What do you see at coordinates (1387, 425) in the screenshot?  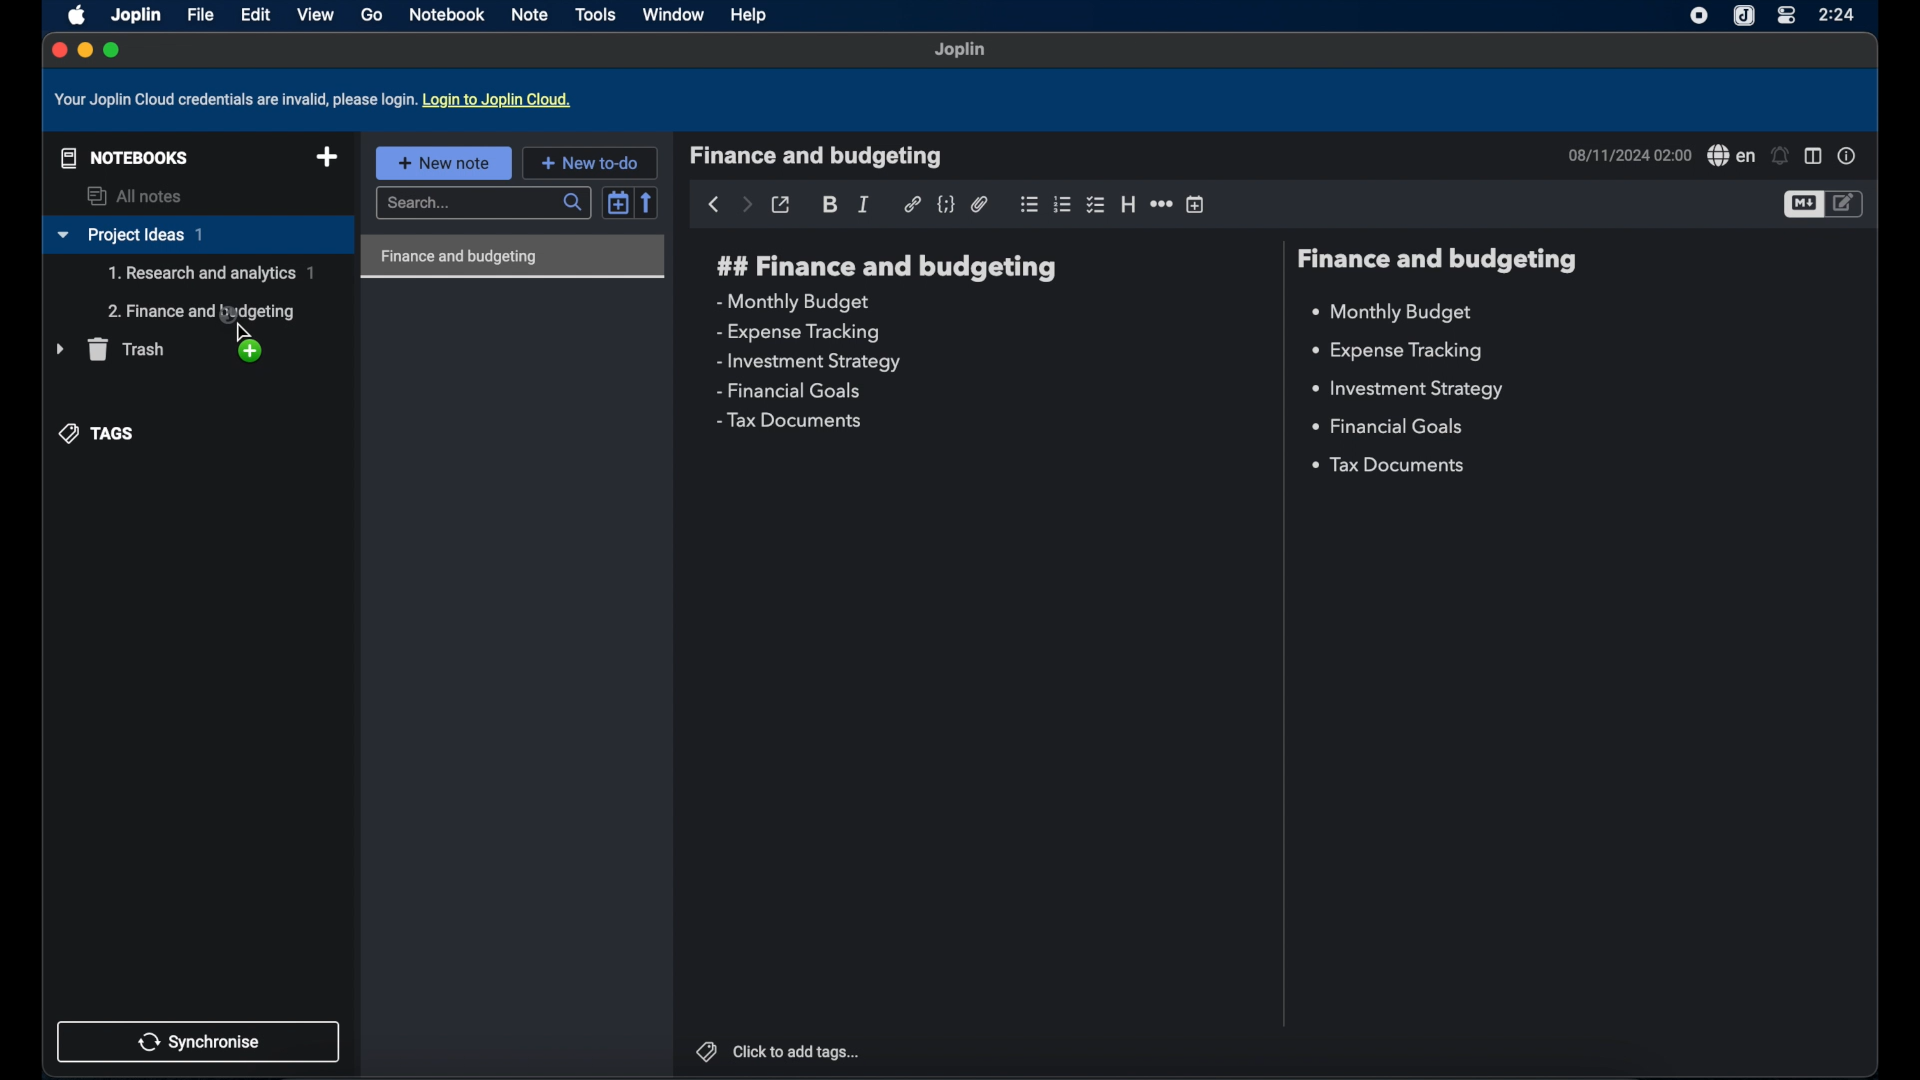 I see `financial goals` at bounding box center [1387, 425].